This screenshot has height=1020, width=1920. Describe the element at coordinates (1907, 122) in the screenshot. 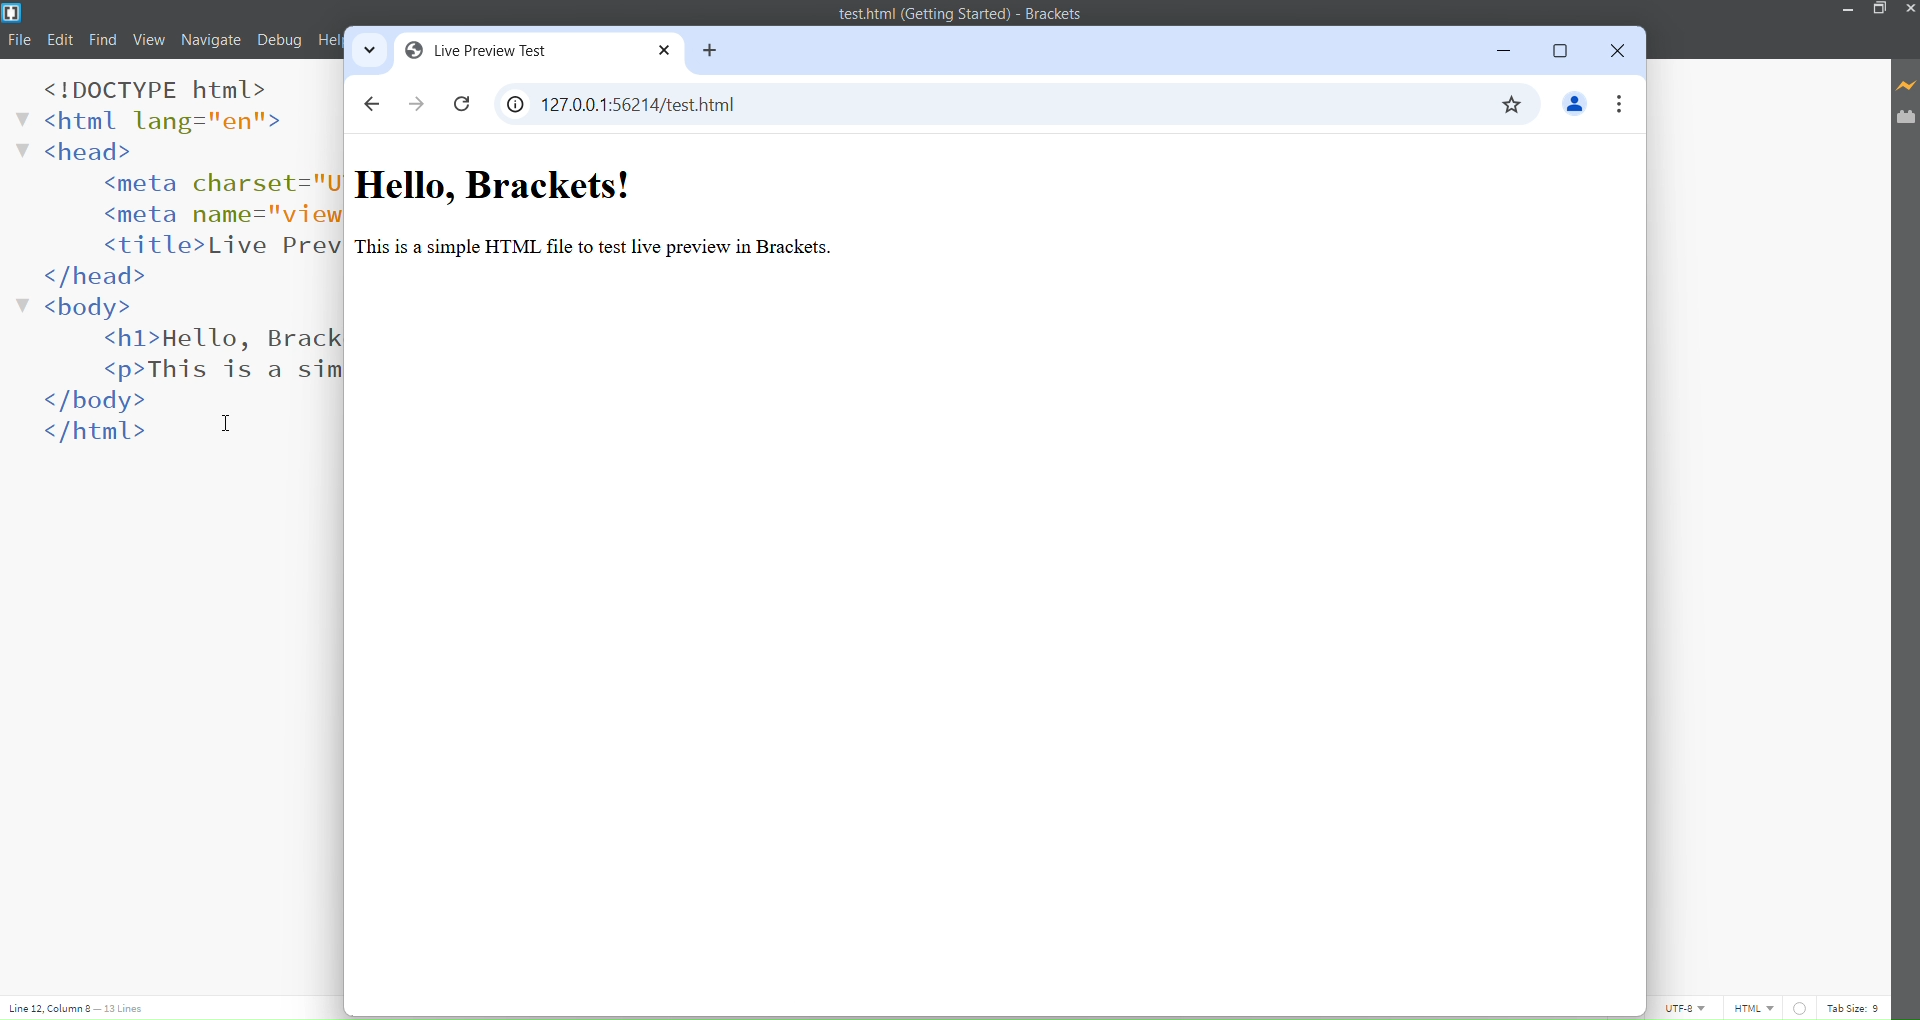

I see `extension manager` at that location.